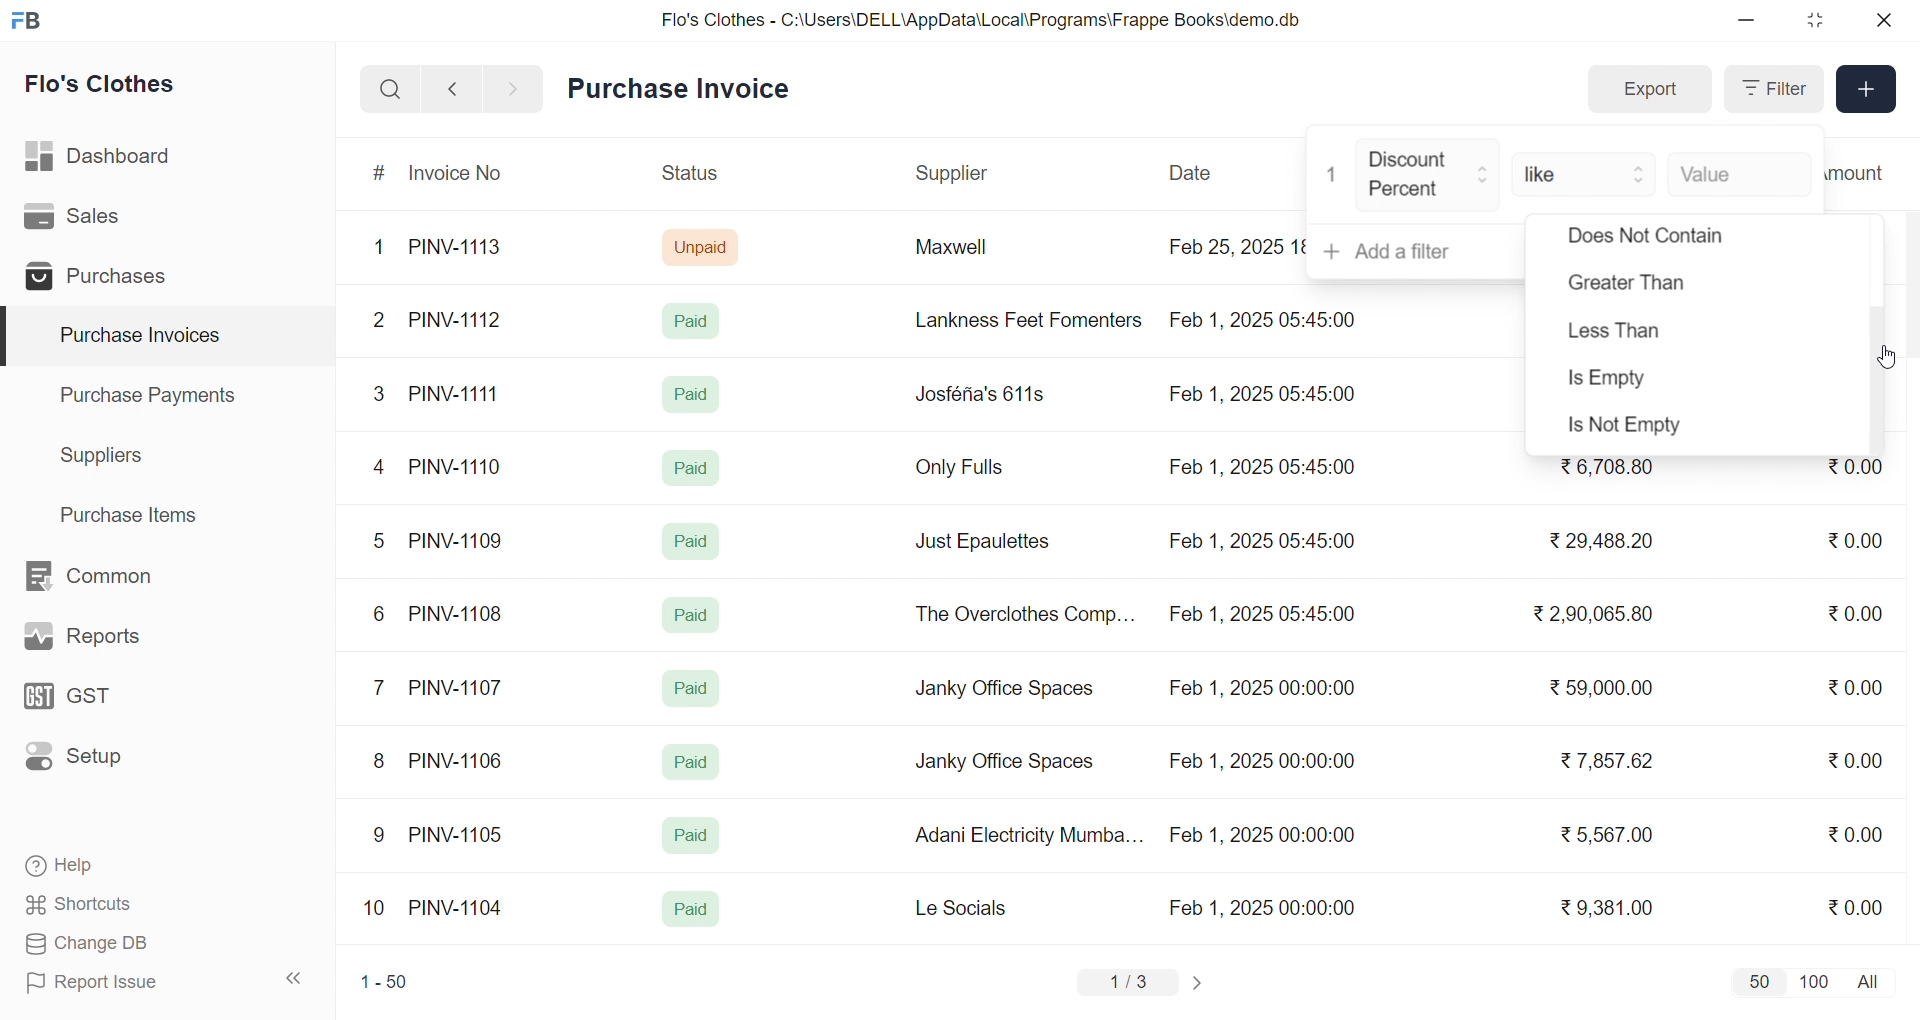 The image size is (1920, 1020). Describe the element at coordinates (977, 391) in the screenshot. I see `Josféria's 611s` at that location.